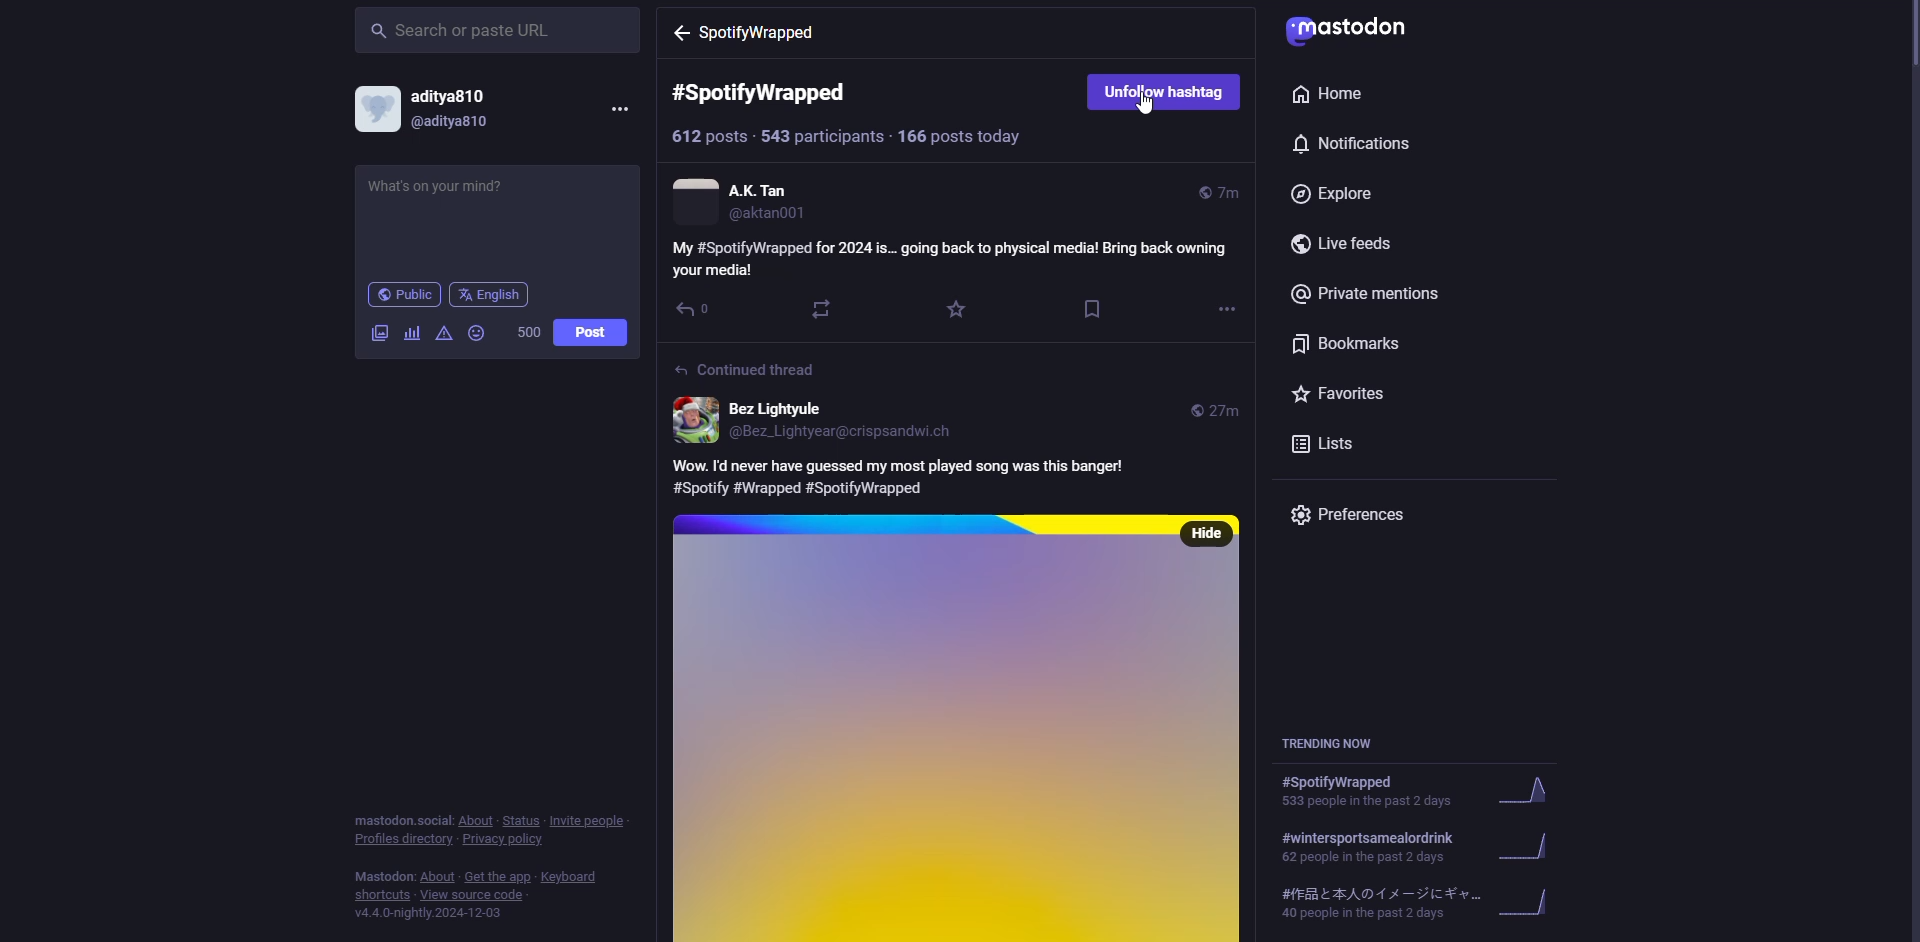  What do you see at coordinates (1411, 902) in the screenshot?
I see `trending ` at bounding box center [1411, 902].